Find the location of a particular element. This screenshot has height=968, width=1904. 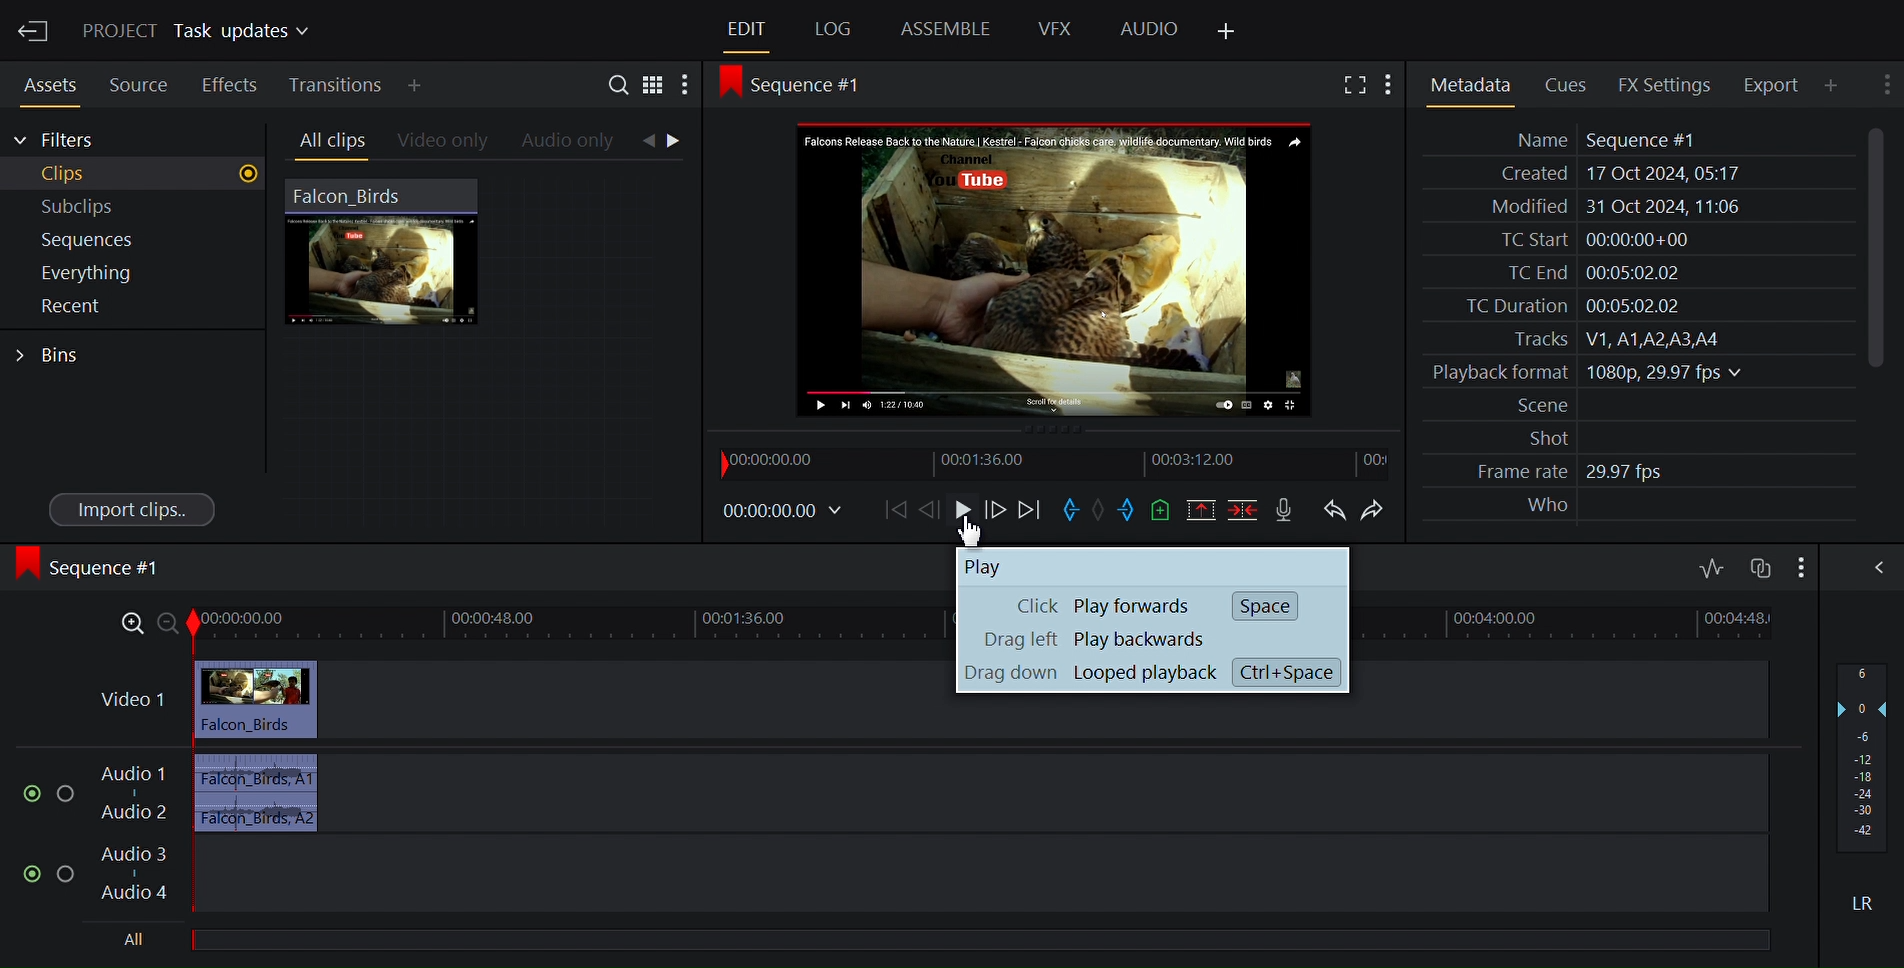

TC End  00:05:02.02 is located at coordinates (1583, 273).